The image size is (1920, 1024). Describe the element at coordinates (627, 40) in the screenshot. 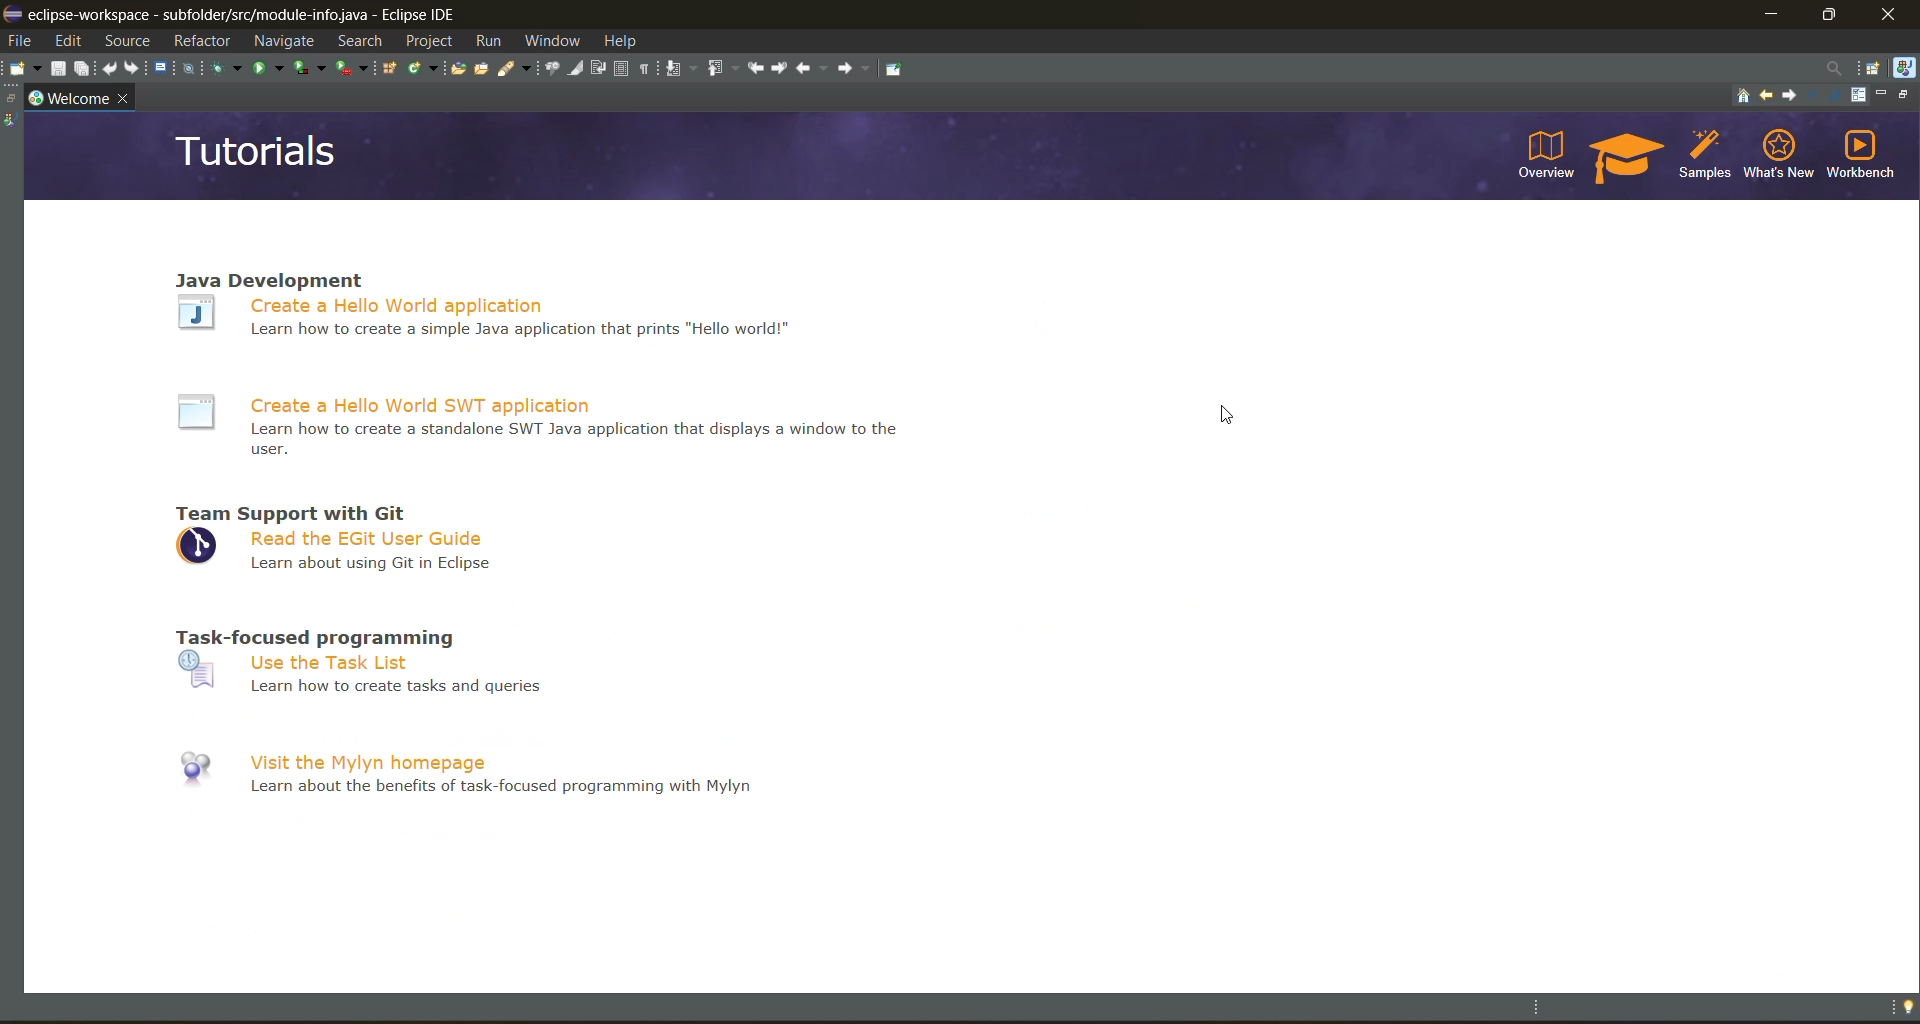

I see `help` at that location.